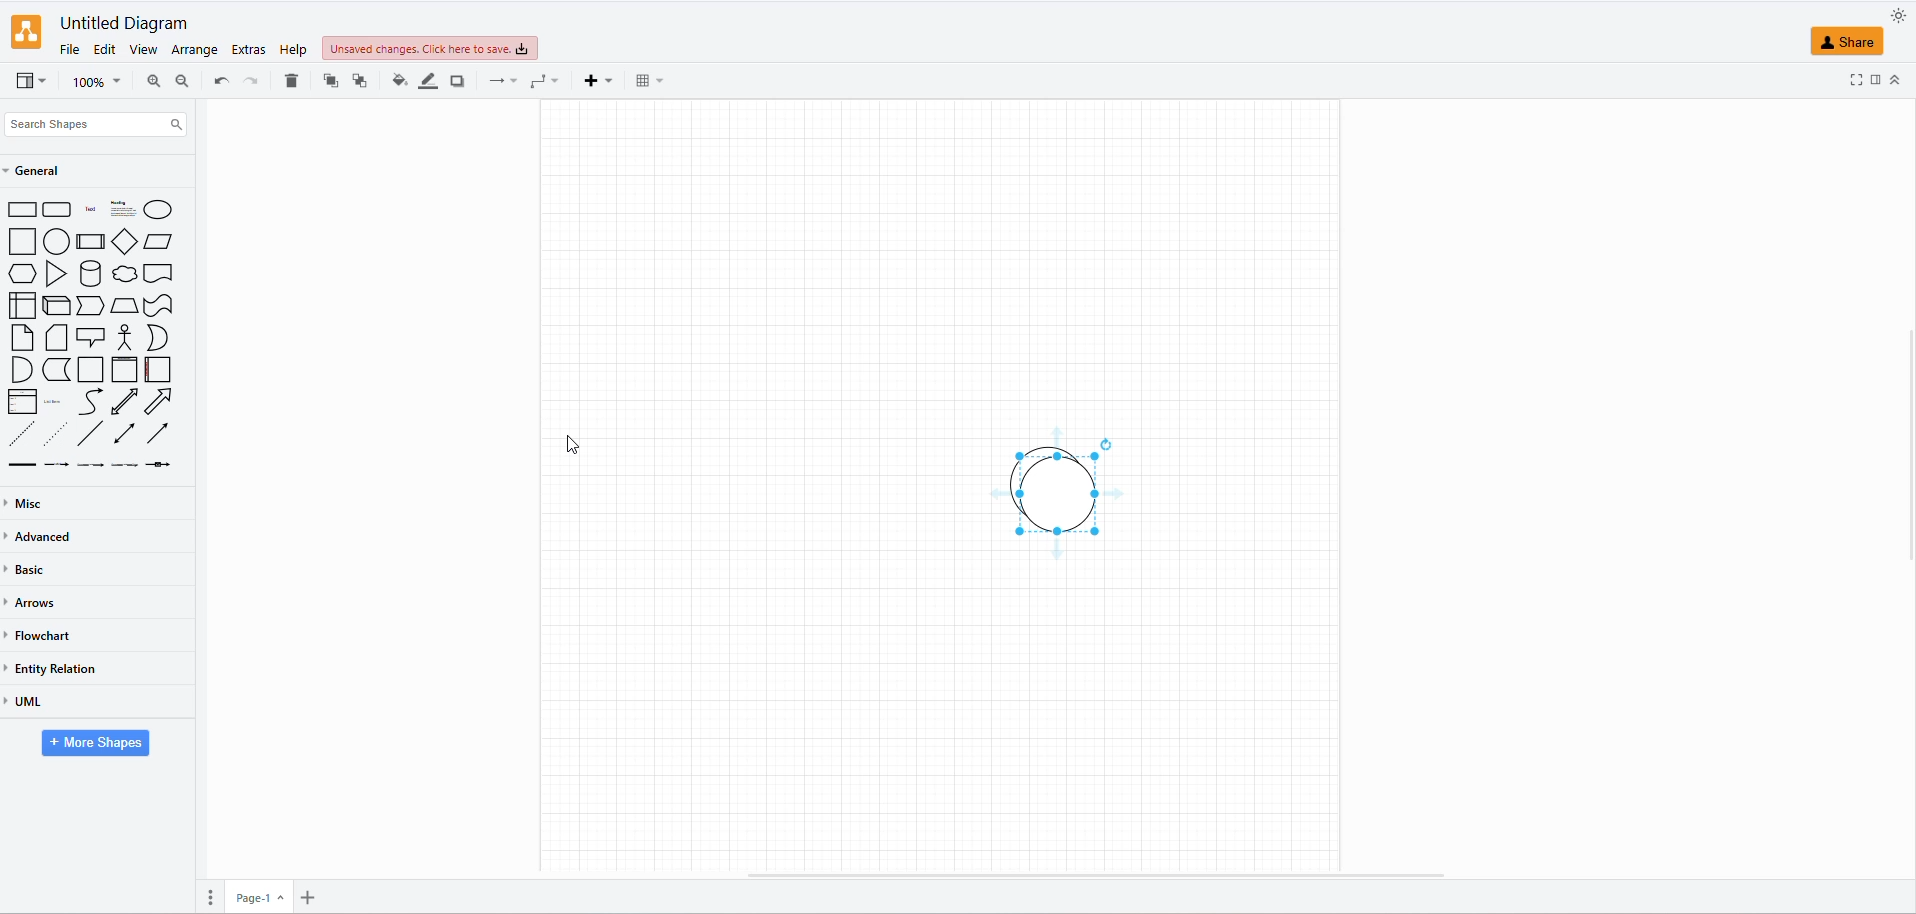 The width and height of the screenshot is (1916, 914). I want to click on ROUND RECTANGLE, so click(55, 207).